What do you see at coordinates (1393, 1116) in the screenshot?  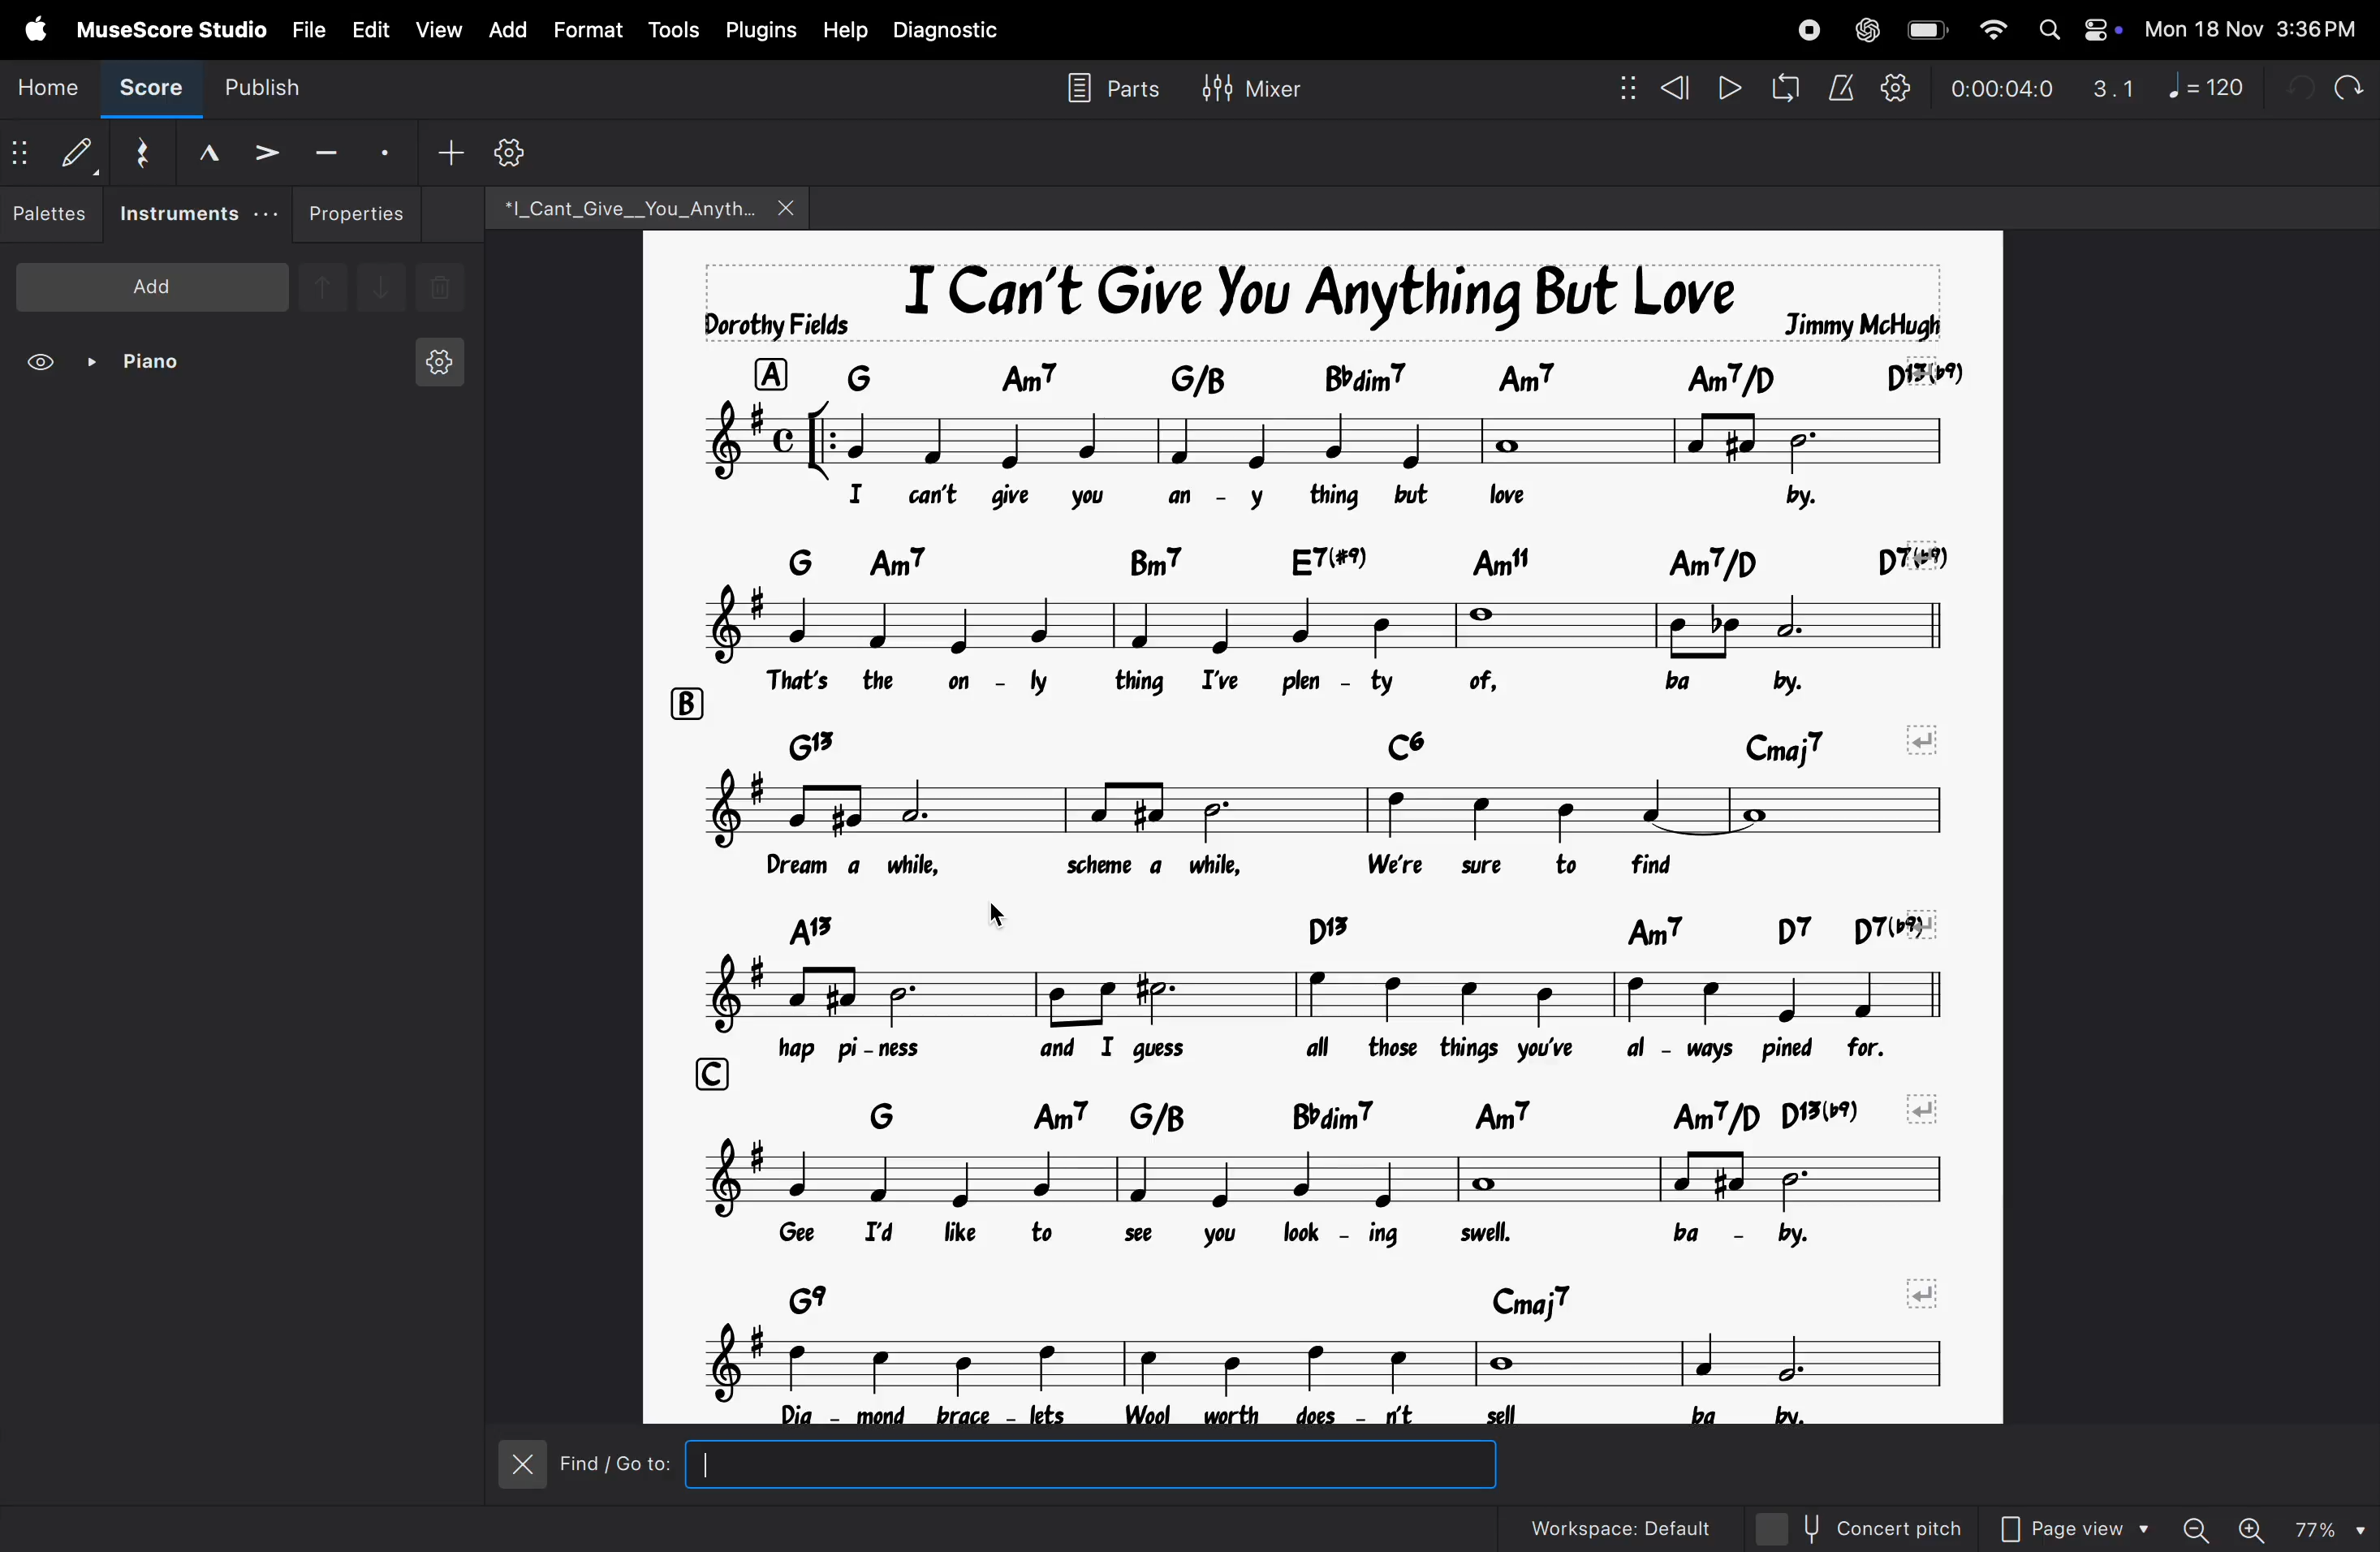 I see `chord symbols` at bounding box center [1393, 1116].